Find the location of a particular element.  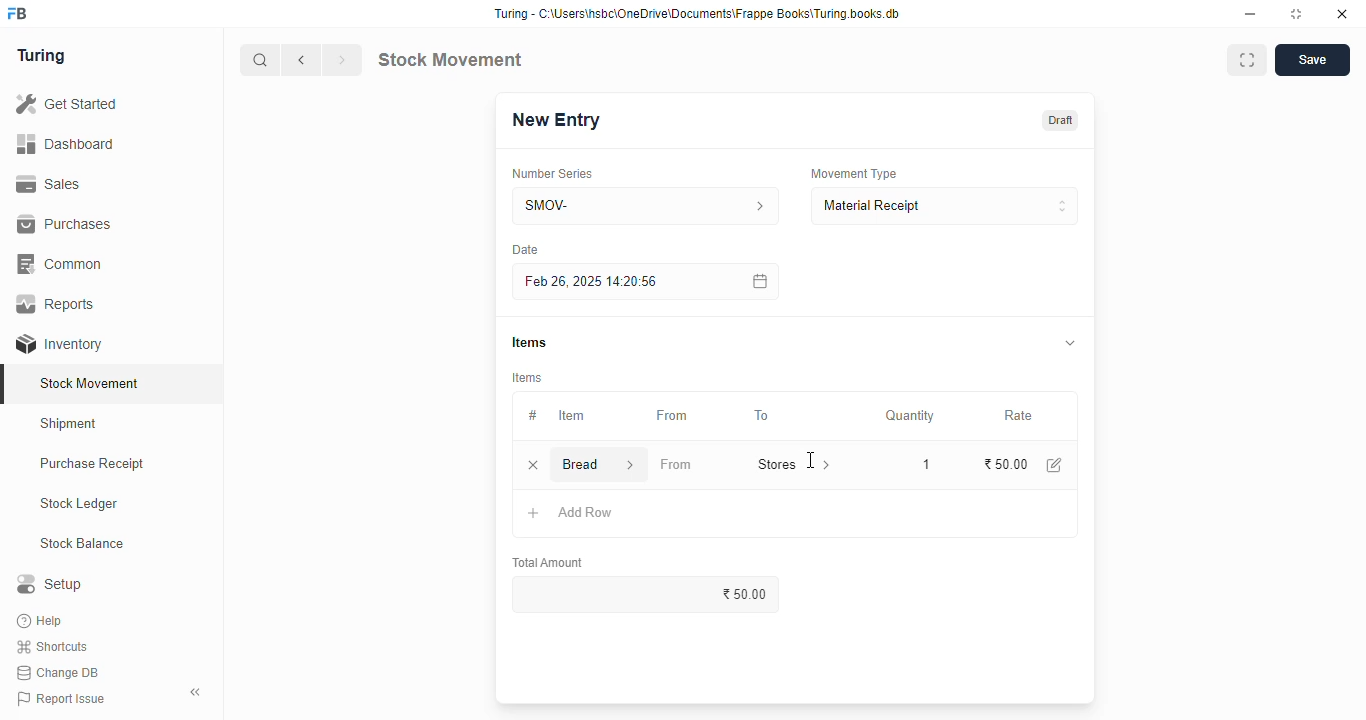

toggle sidebar is located at coordinates (196, 692).